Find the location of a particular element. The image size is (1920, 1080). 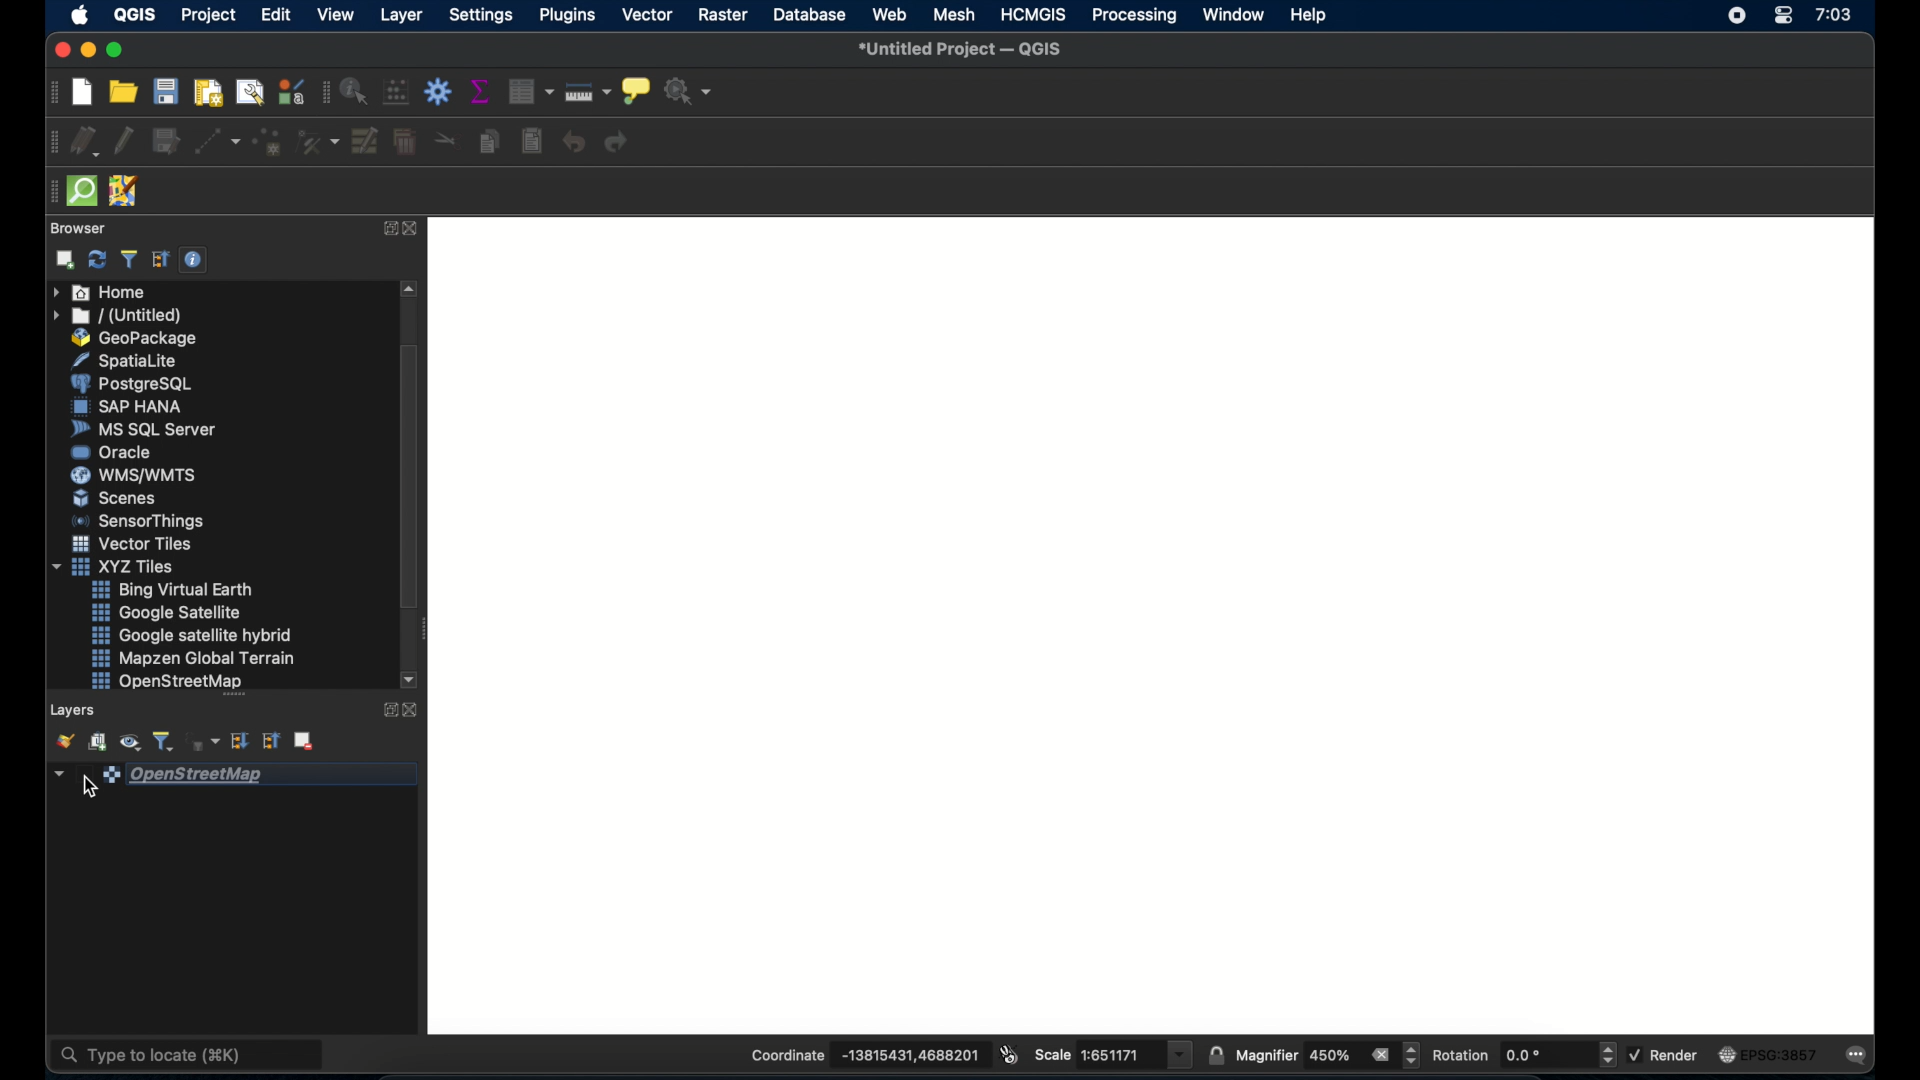

home menu is located at coordinates (96, 290).